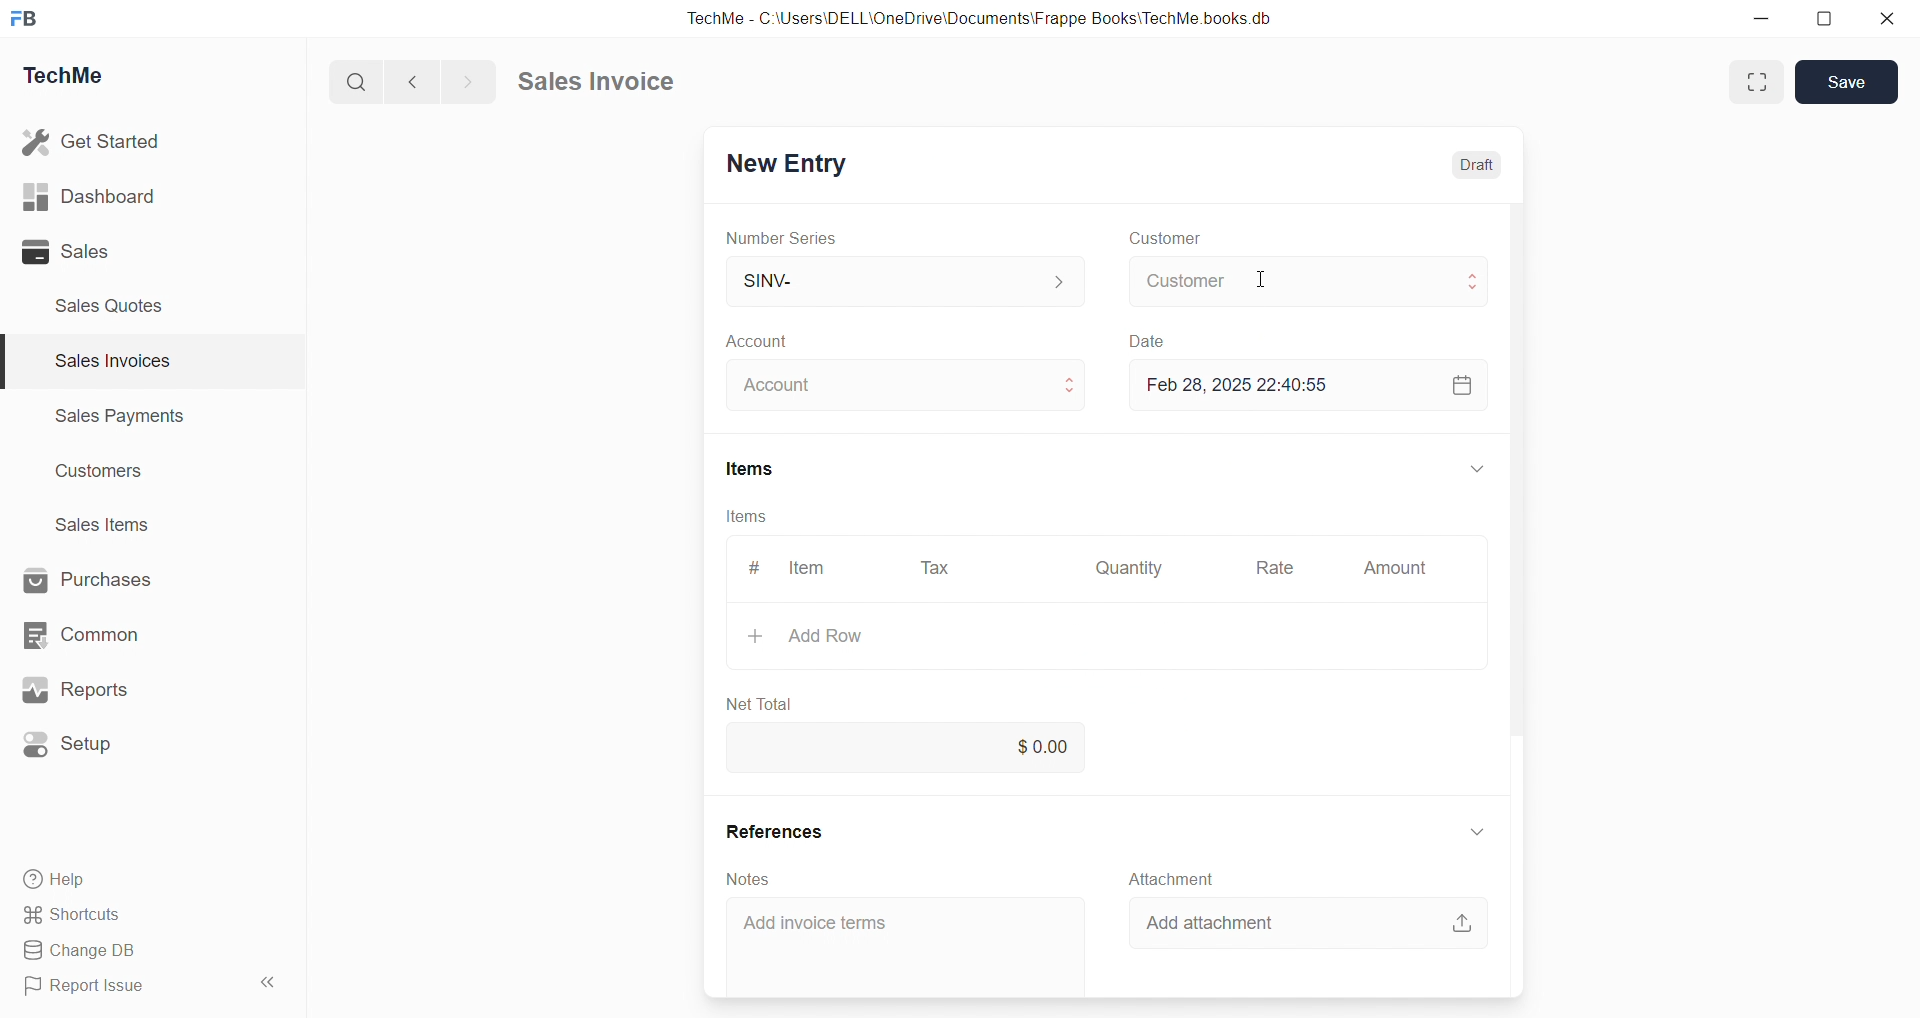  I want to click on Report Issue, so click(90, 983).